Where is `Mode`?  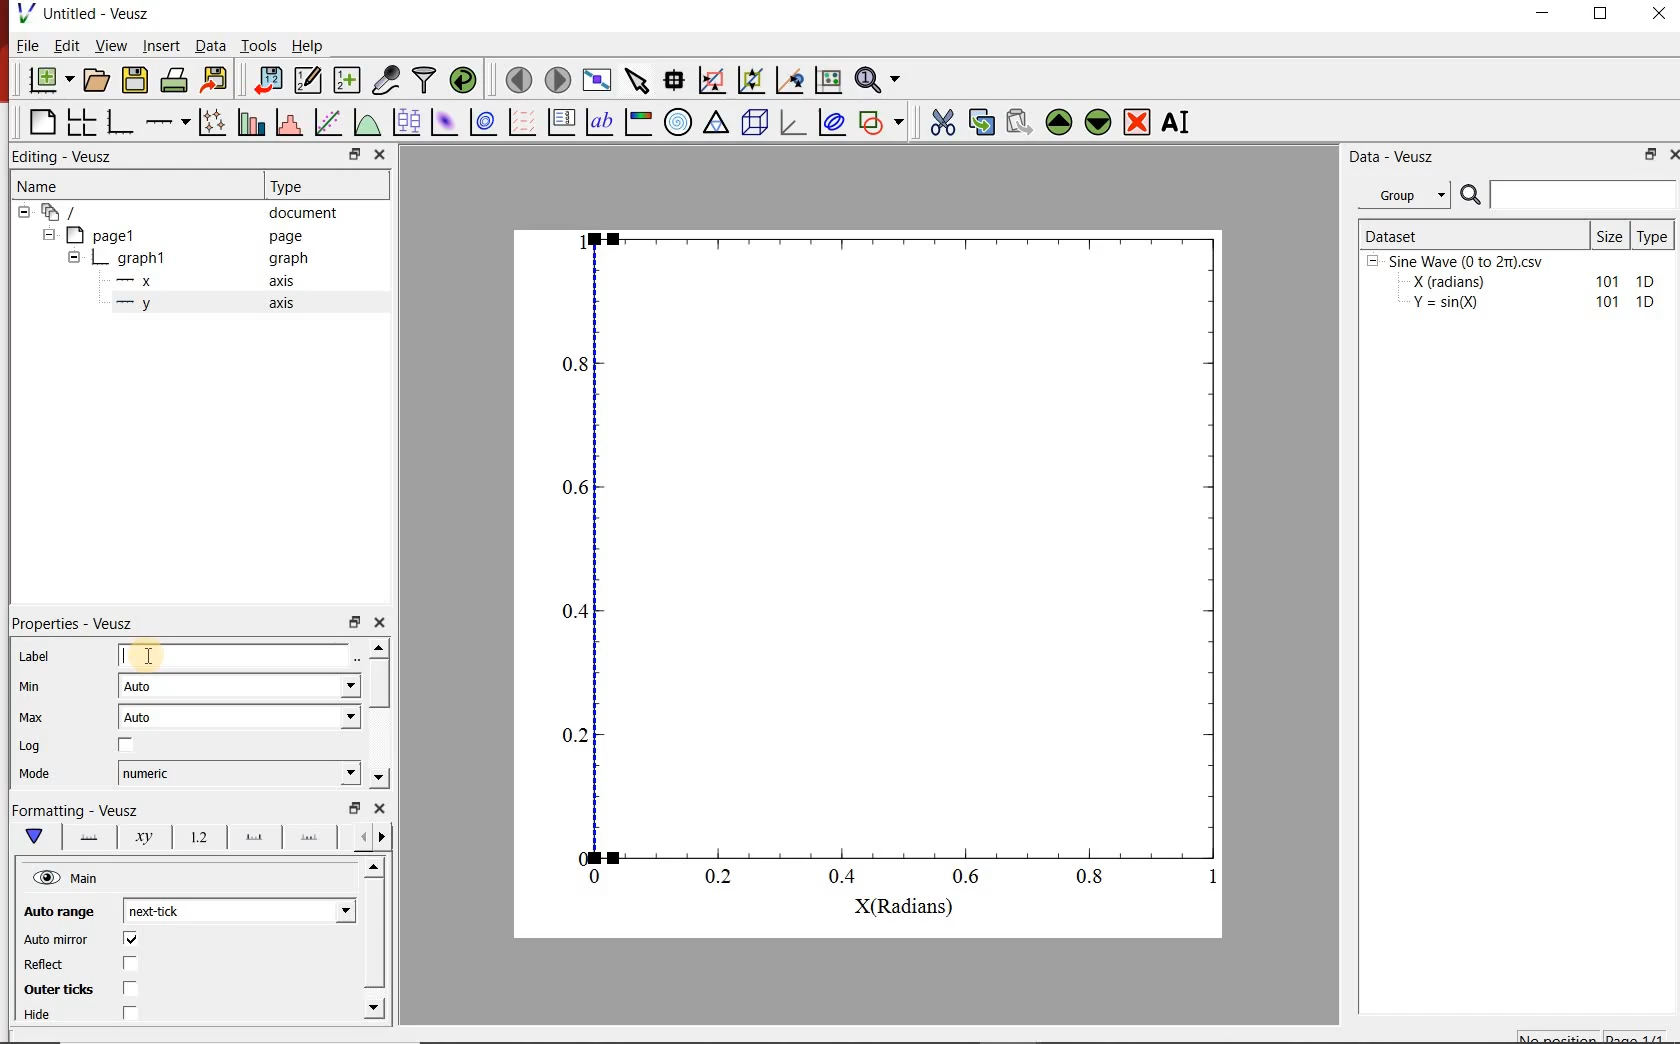
Mode is located at coordinates (35, 775).